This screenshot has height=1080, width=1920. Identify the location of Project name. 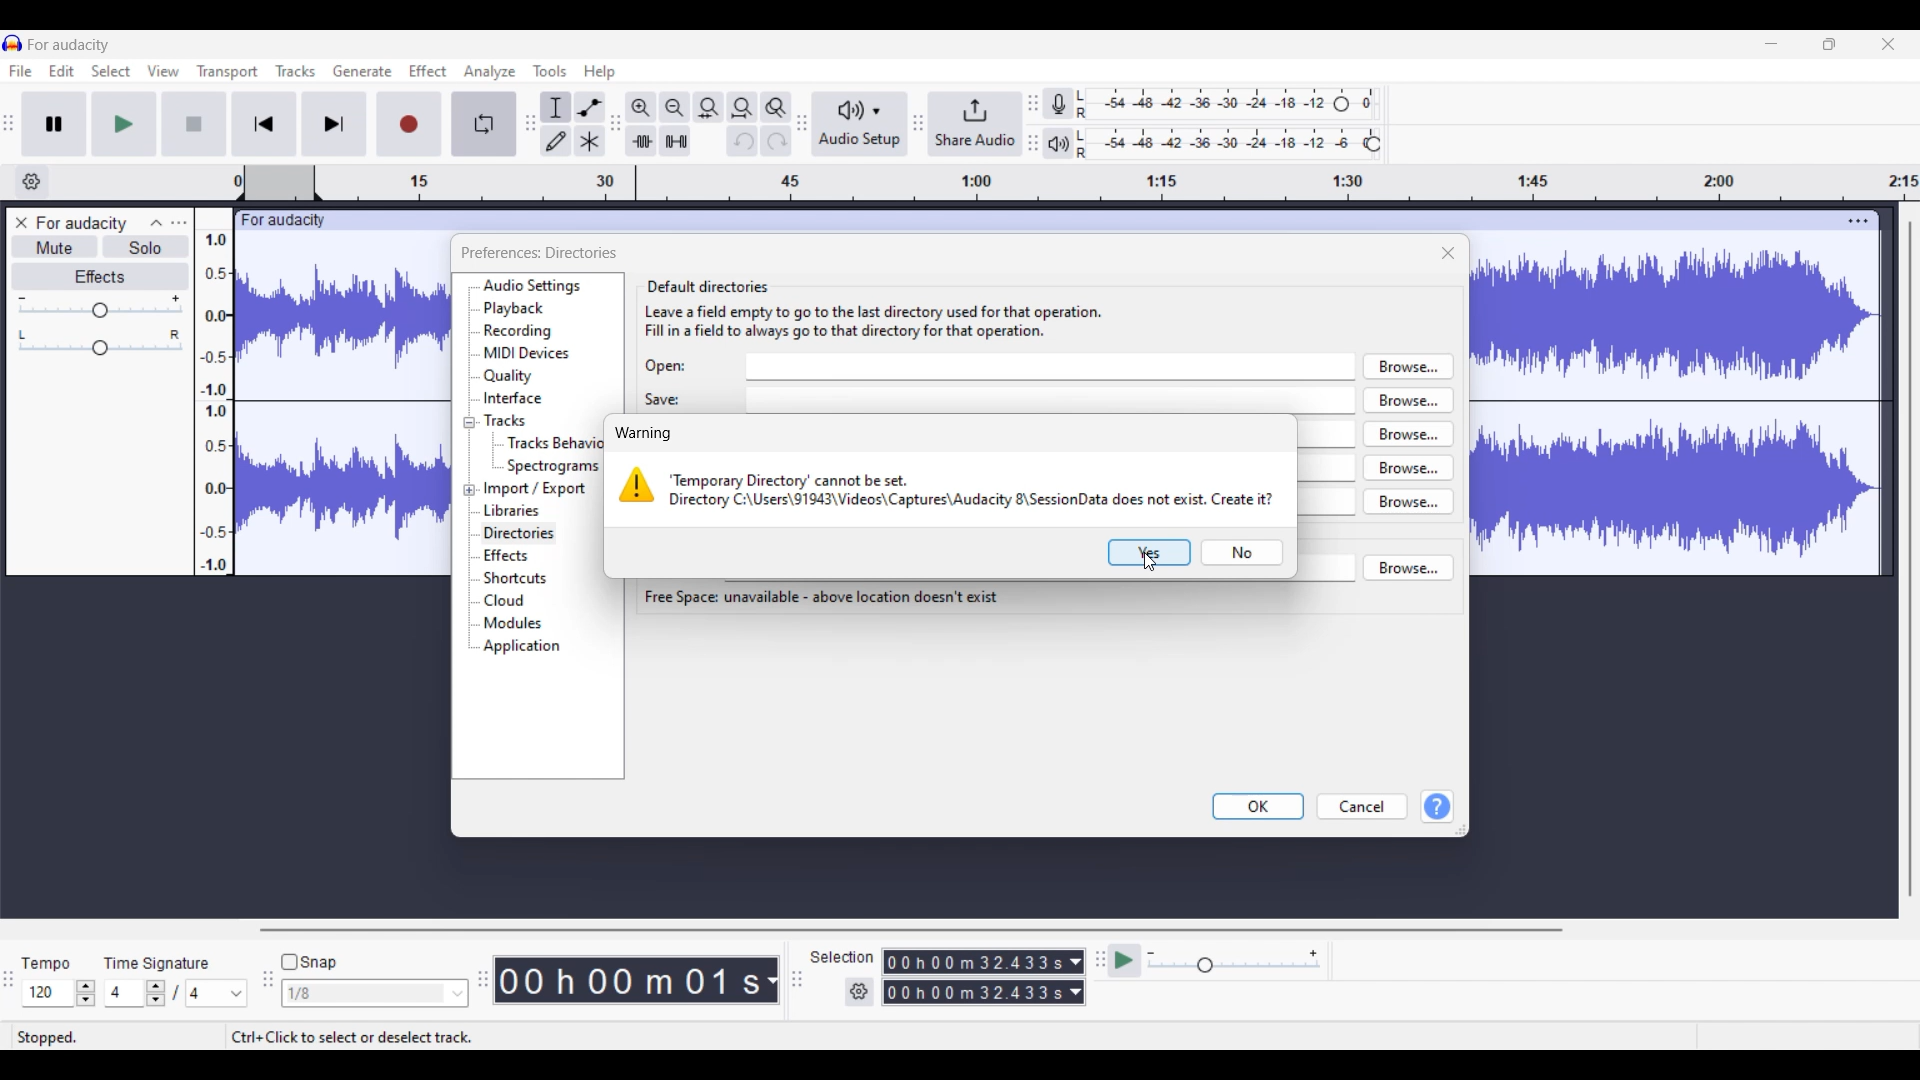
(81, 224).